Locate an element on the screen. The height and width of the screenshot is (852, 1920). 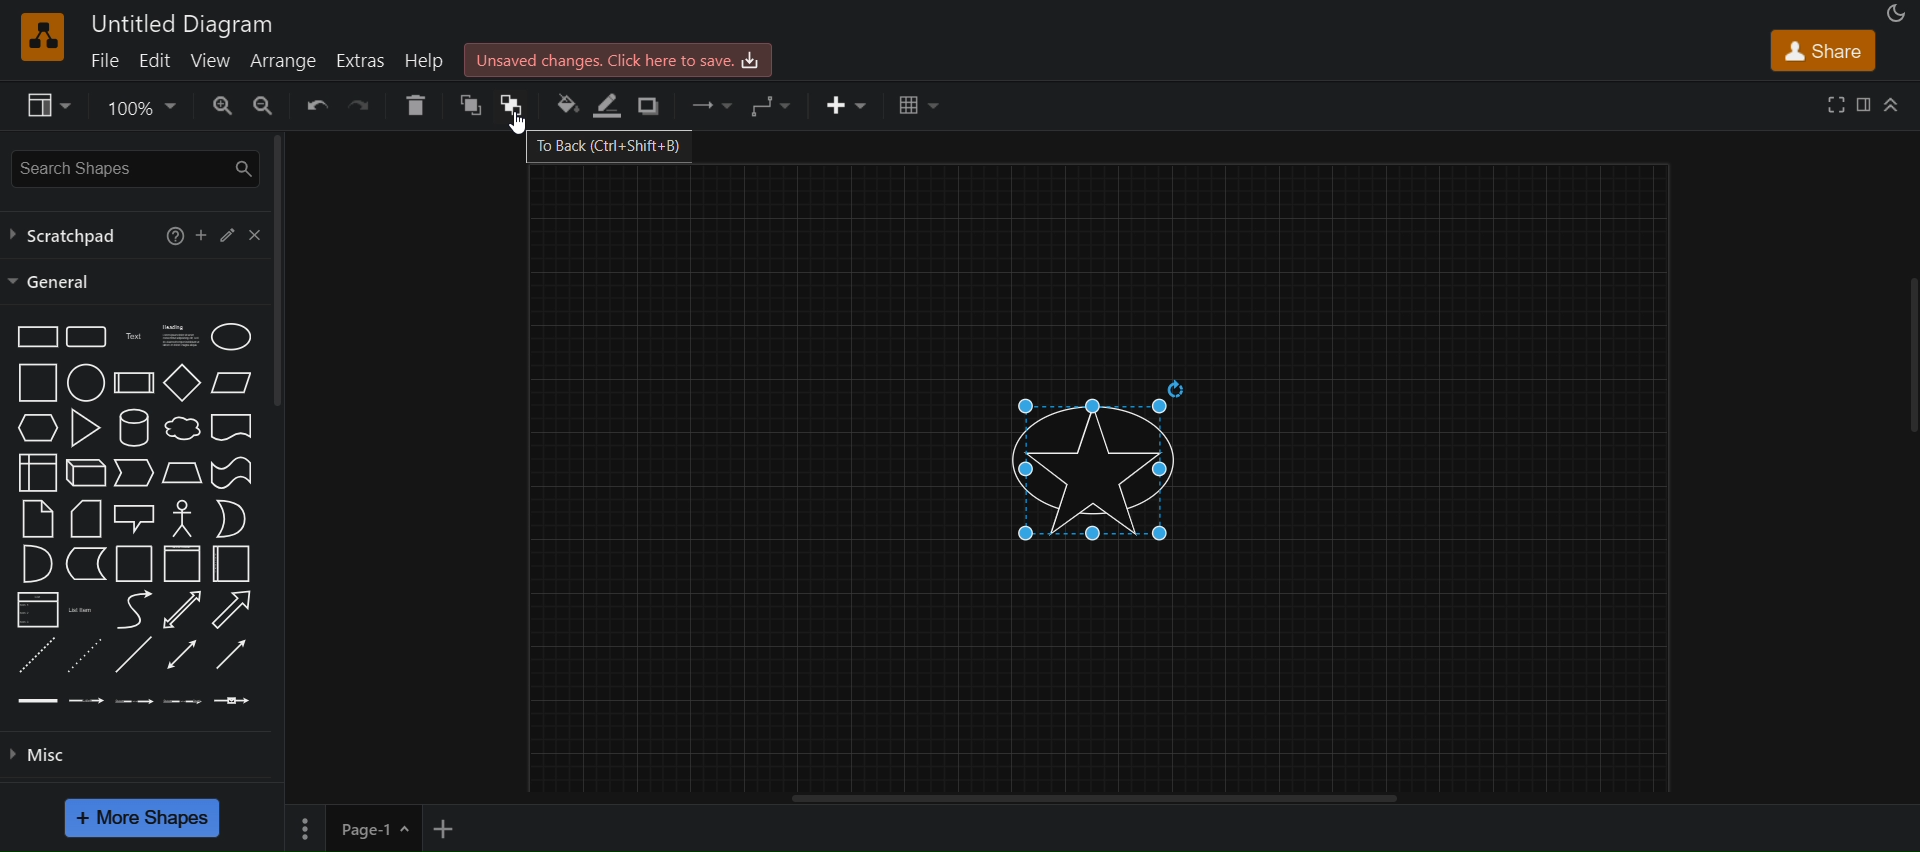
data storage is located at coordinates (85, 562).